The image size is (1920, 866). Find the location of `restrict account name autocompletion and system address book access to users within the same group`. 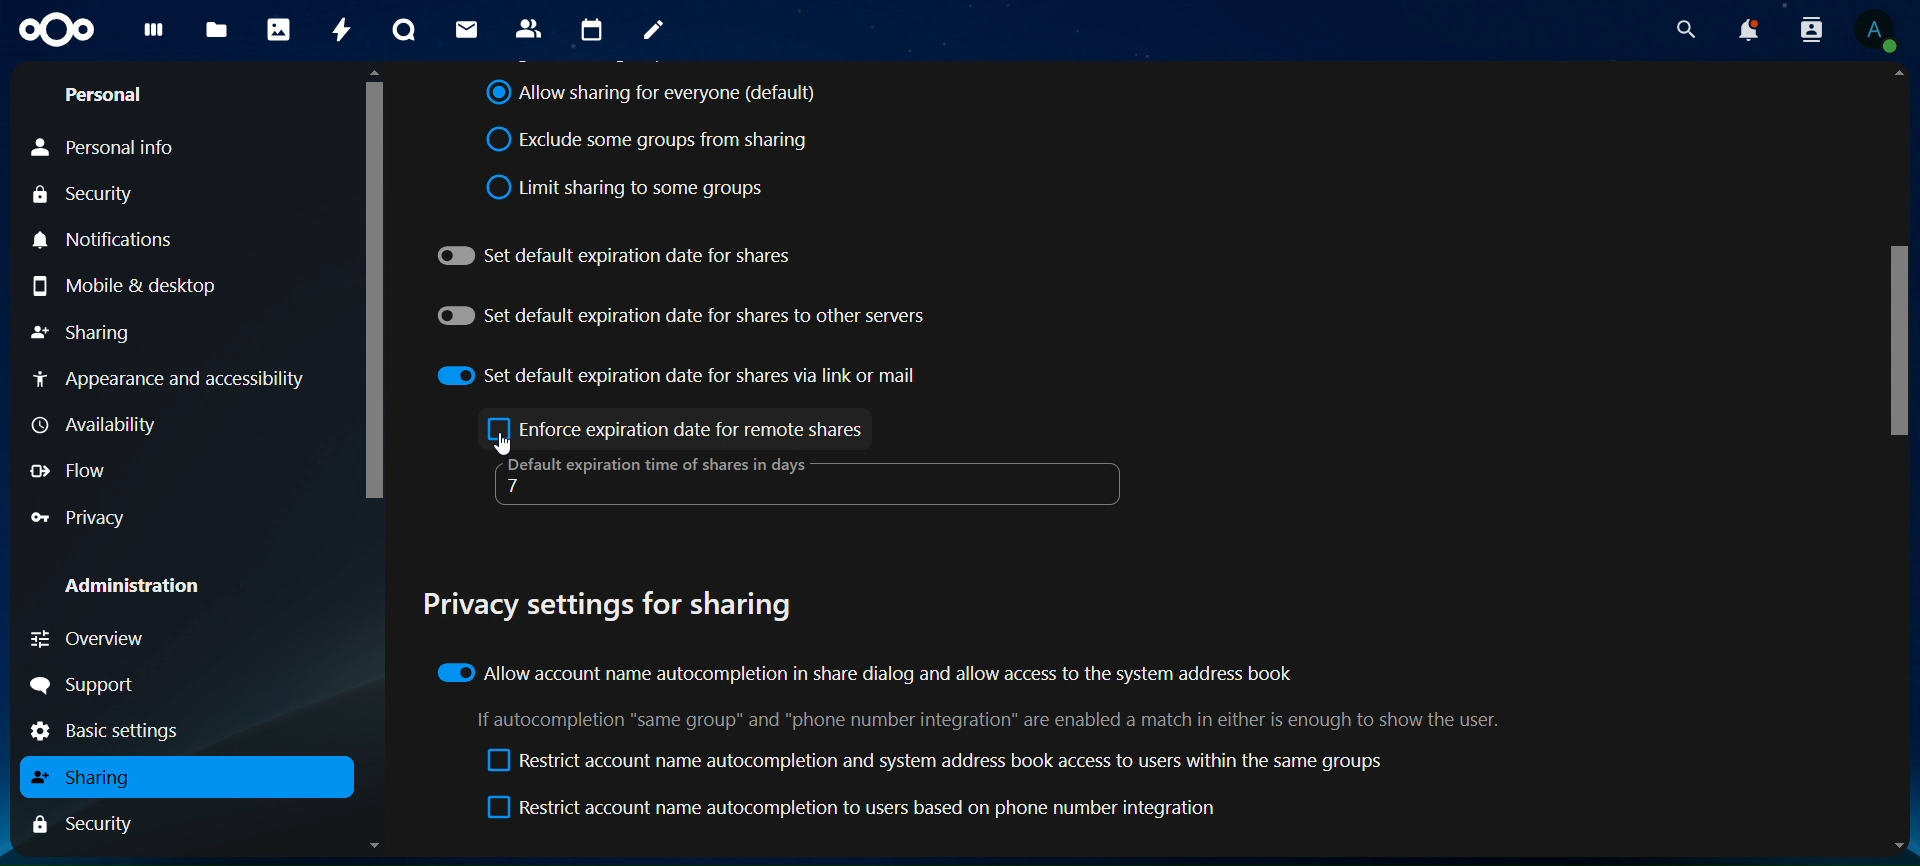

restrict account name autocompletion and system address book access to users within the same group is located at coordinates (936, 763).